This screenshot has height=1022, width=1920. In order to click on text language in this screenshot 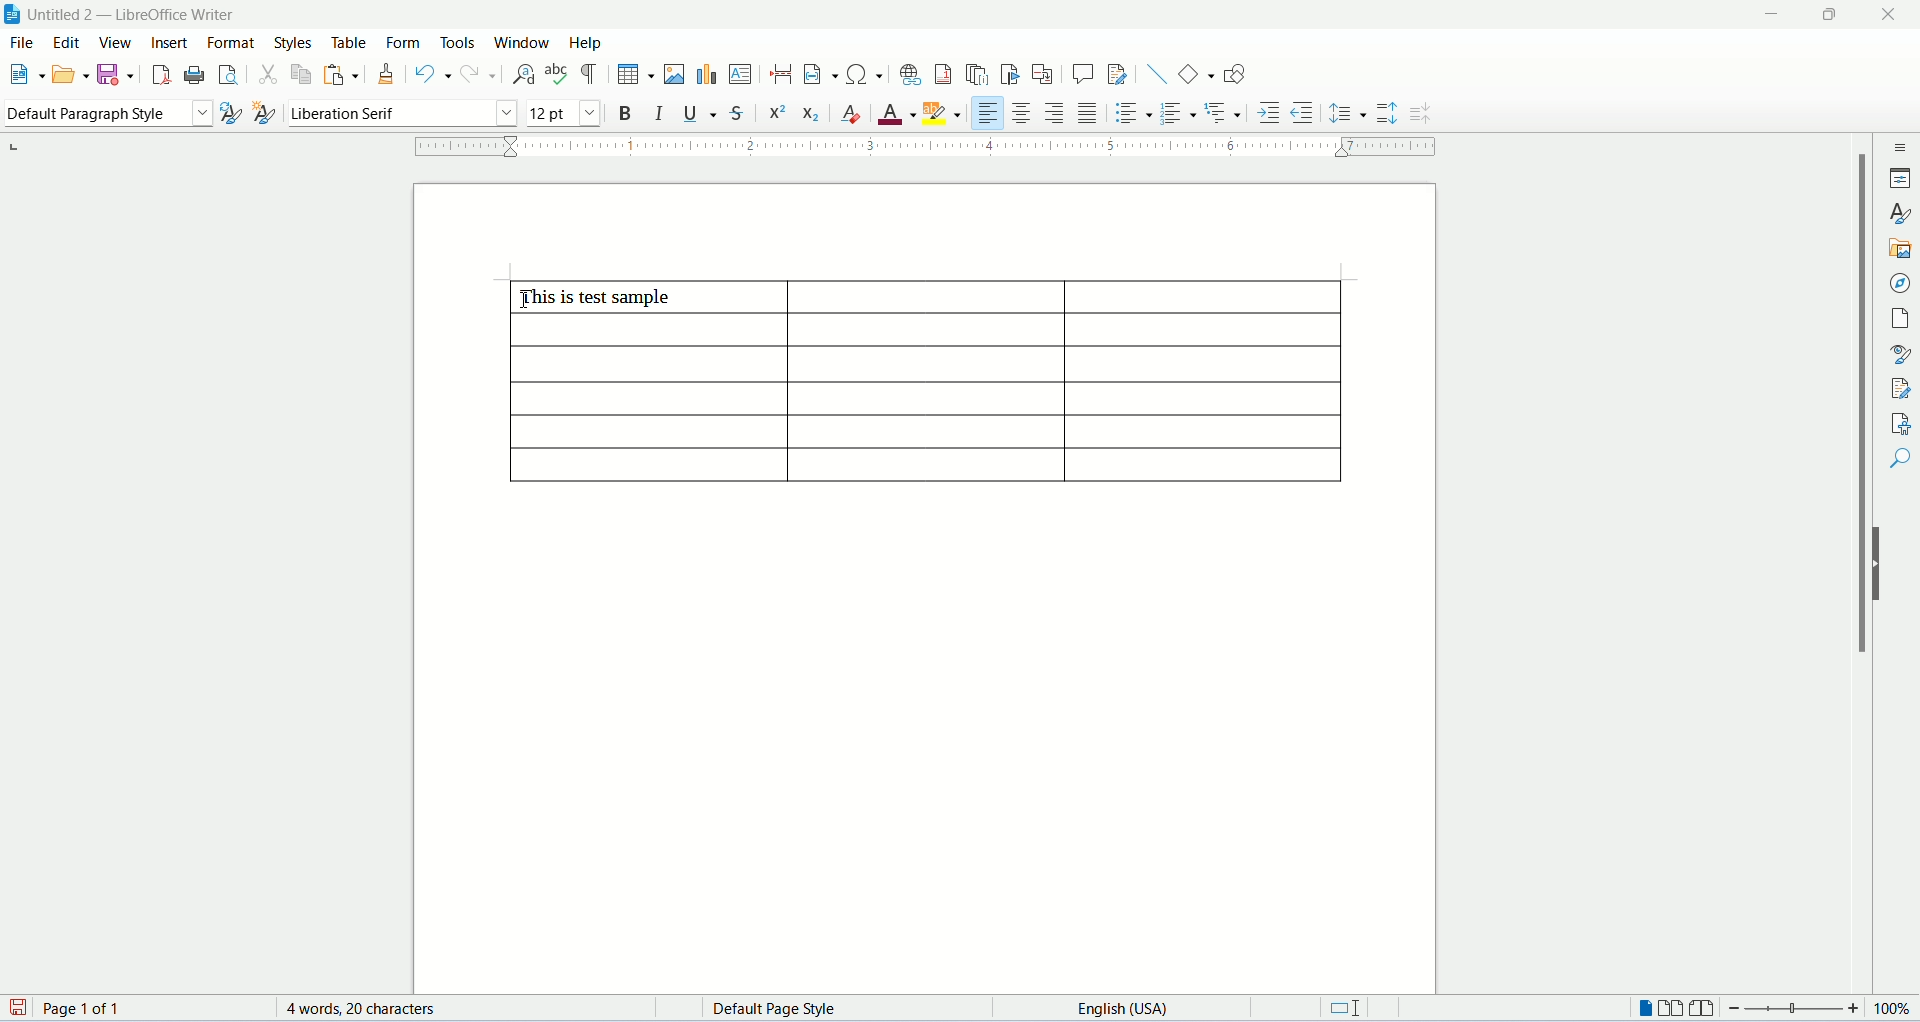, I will do `click(1131, 1009)`.